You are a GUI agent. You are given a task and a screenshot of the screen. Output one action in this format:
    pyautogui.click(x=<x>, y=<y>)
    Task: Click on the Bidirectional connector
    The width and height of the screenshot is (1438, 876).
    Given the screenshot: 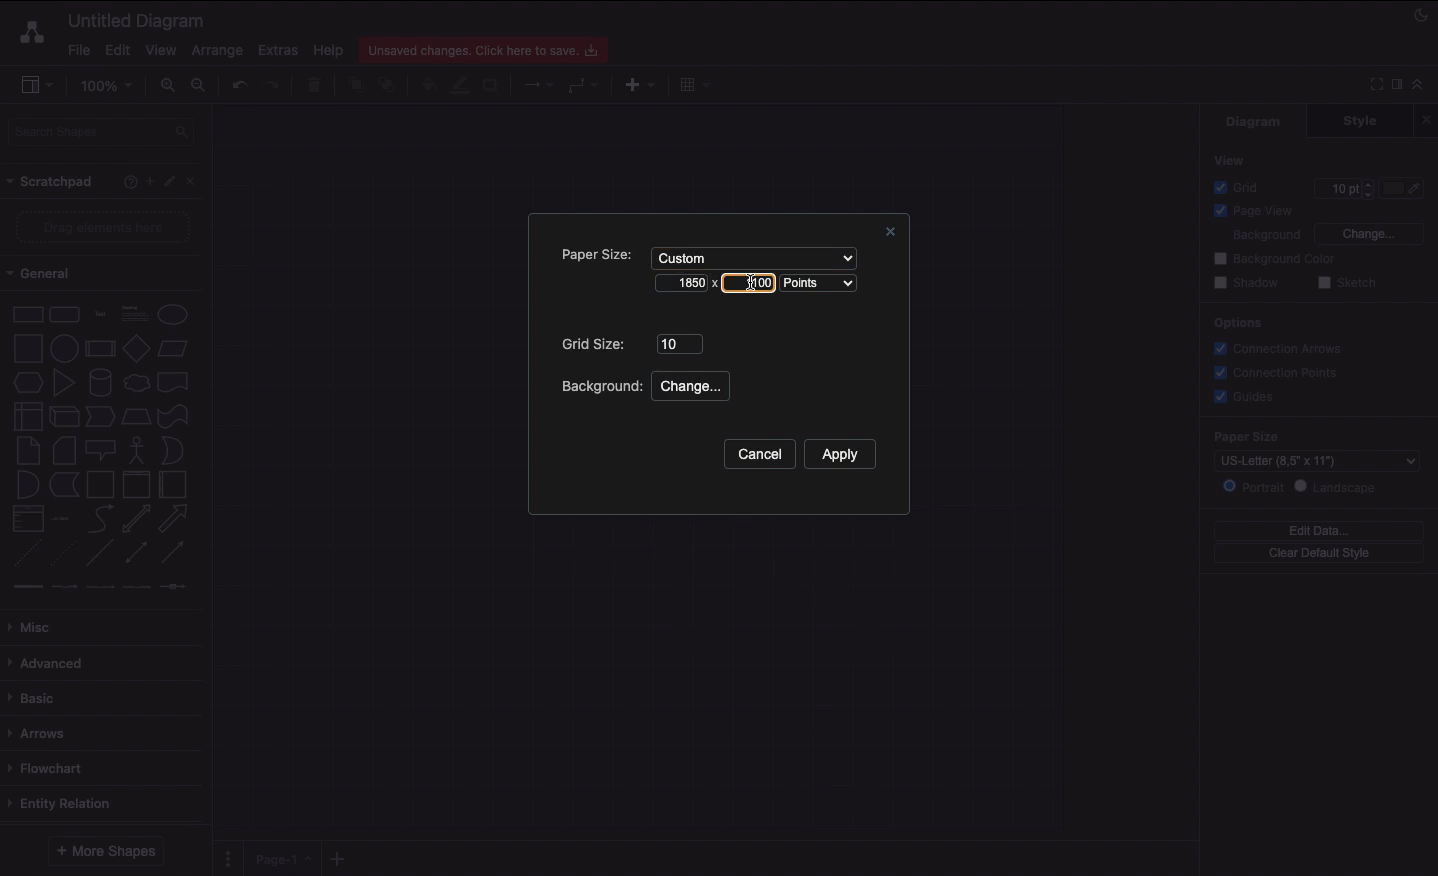 What is the action you would take?
    pyautogui.click(x=137, y=553)
    